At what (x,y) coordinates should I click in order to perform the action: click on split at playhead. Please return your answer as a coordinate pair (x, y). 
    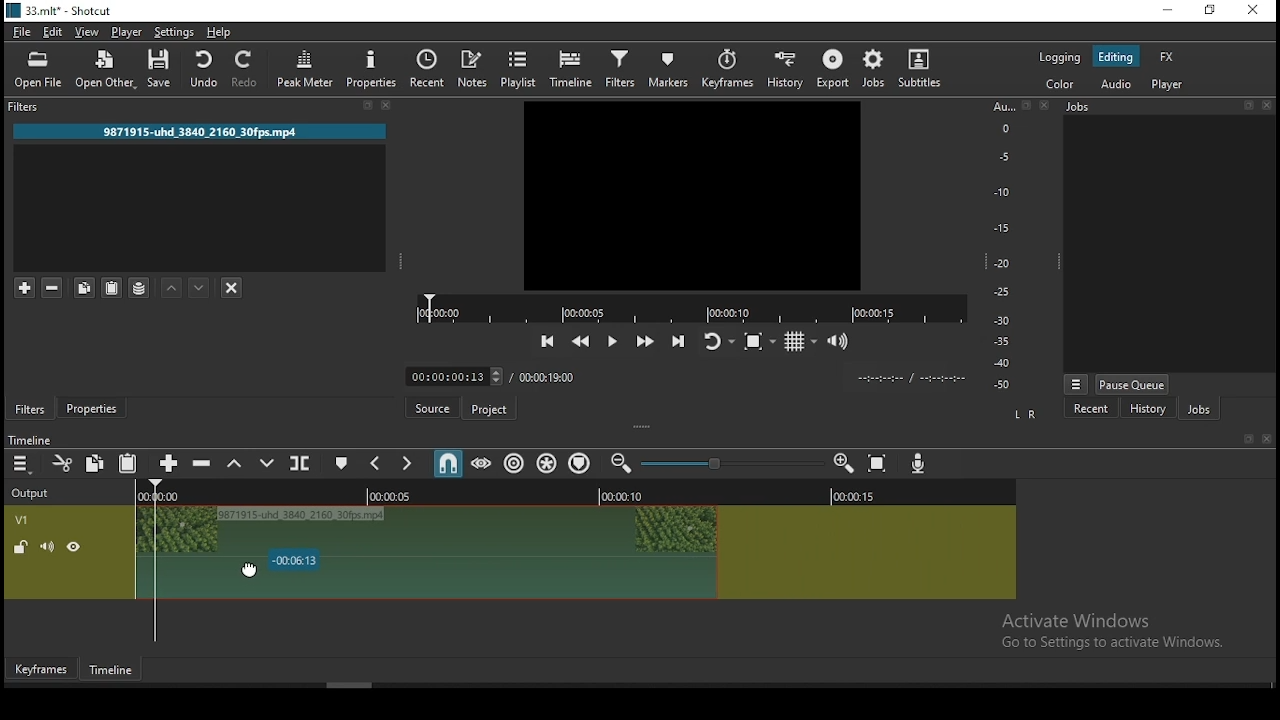
    Looking at the image, I should click on (431, 67).